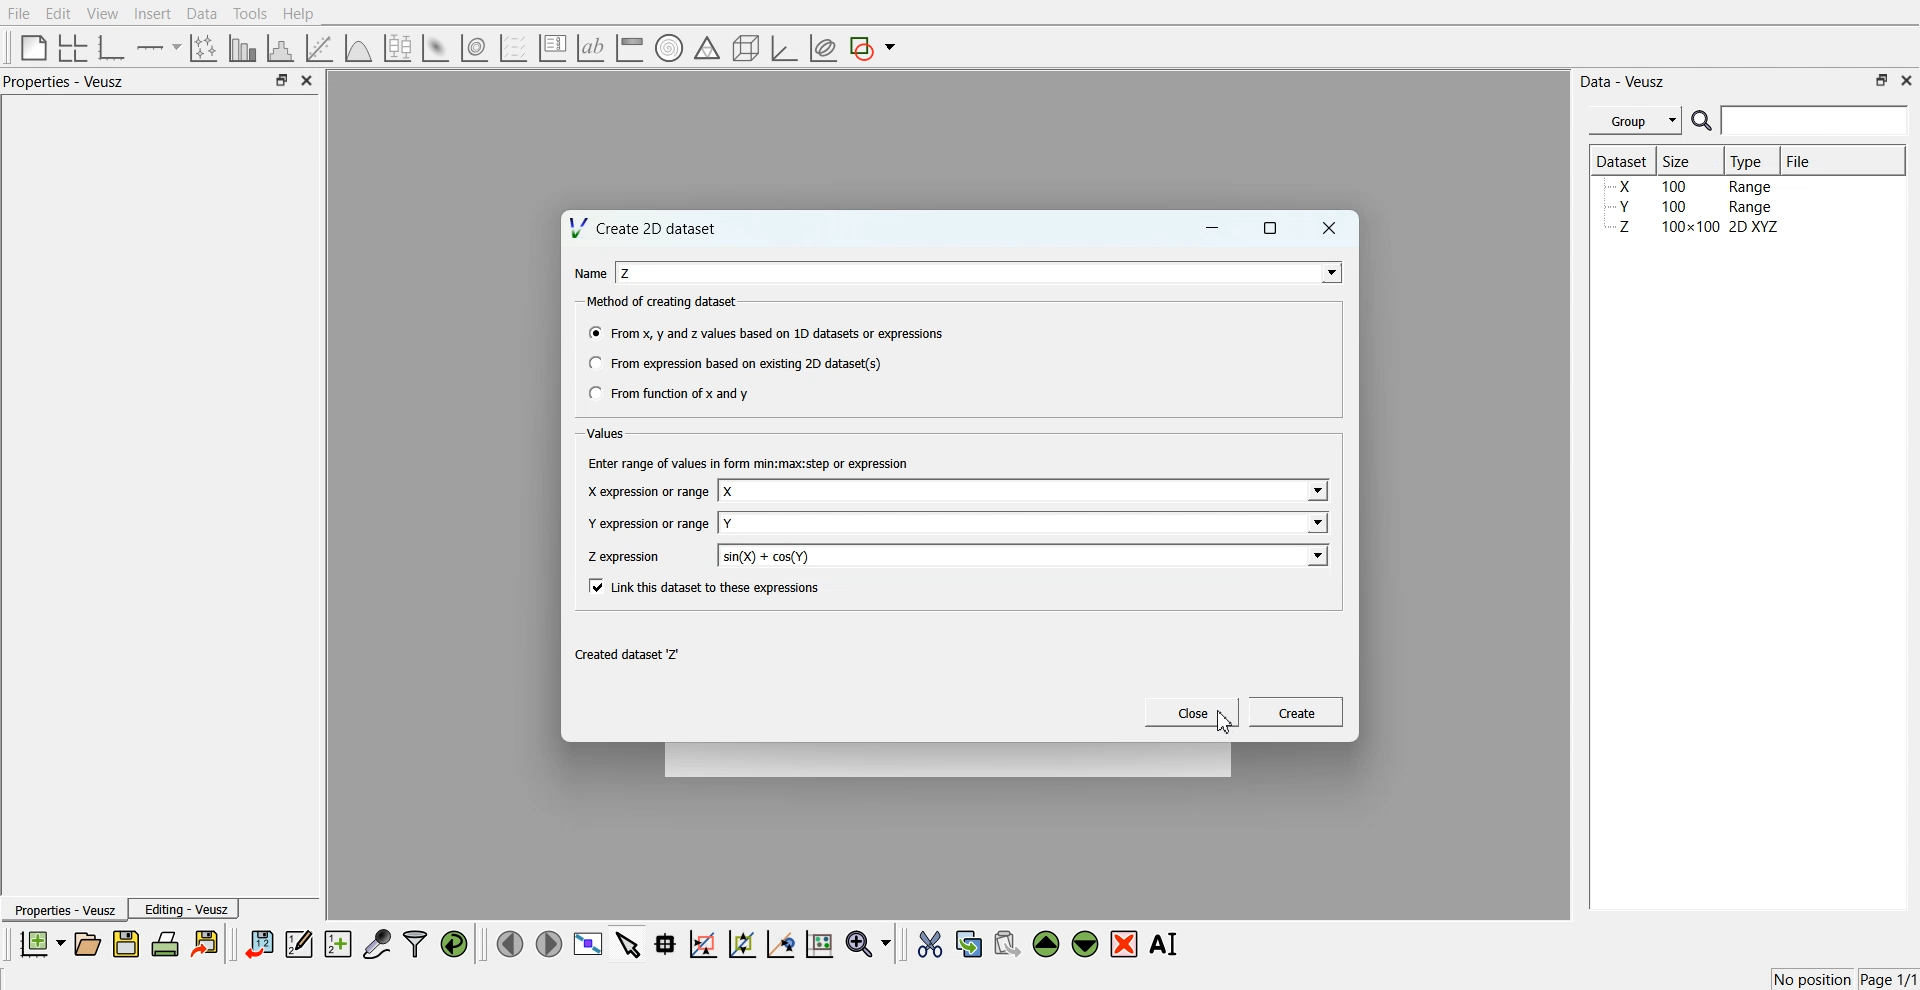  Describe the element at coordinates (767, 556) in the screenshot. I see `sin(X) + cos(Y)` at that location.